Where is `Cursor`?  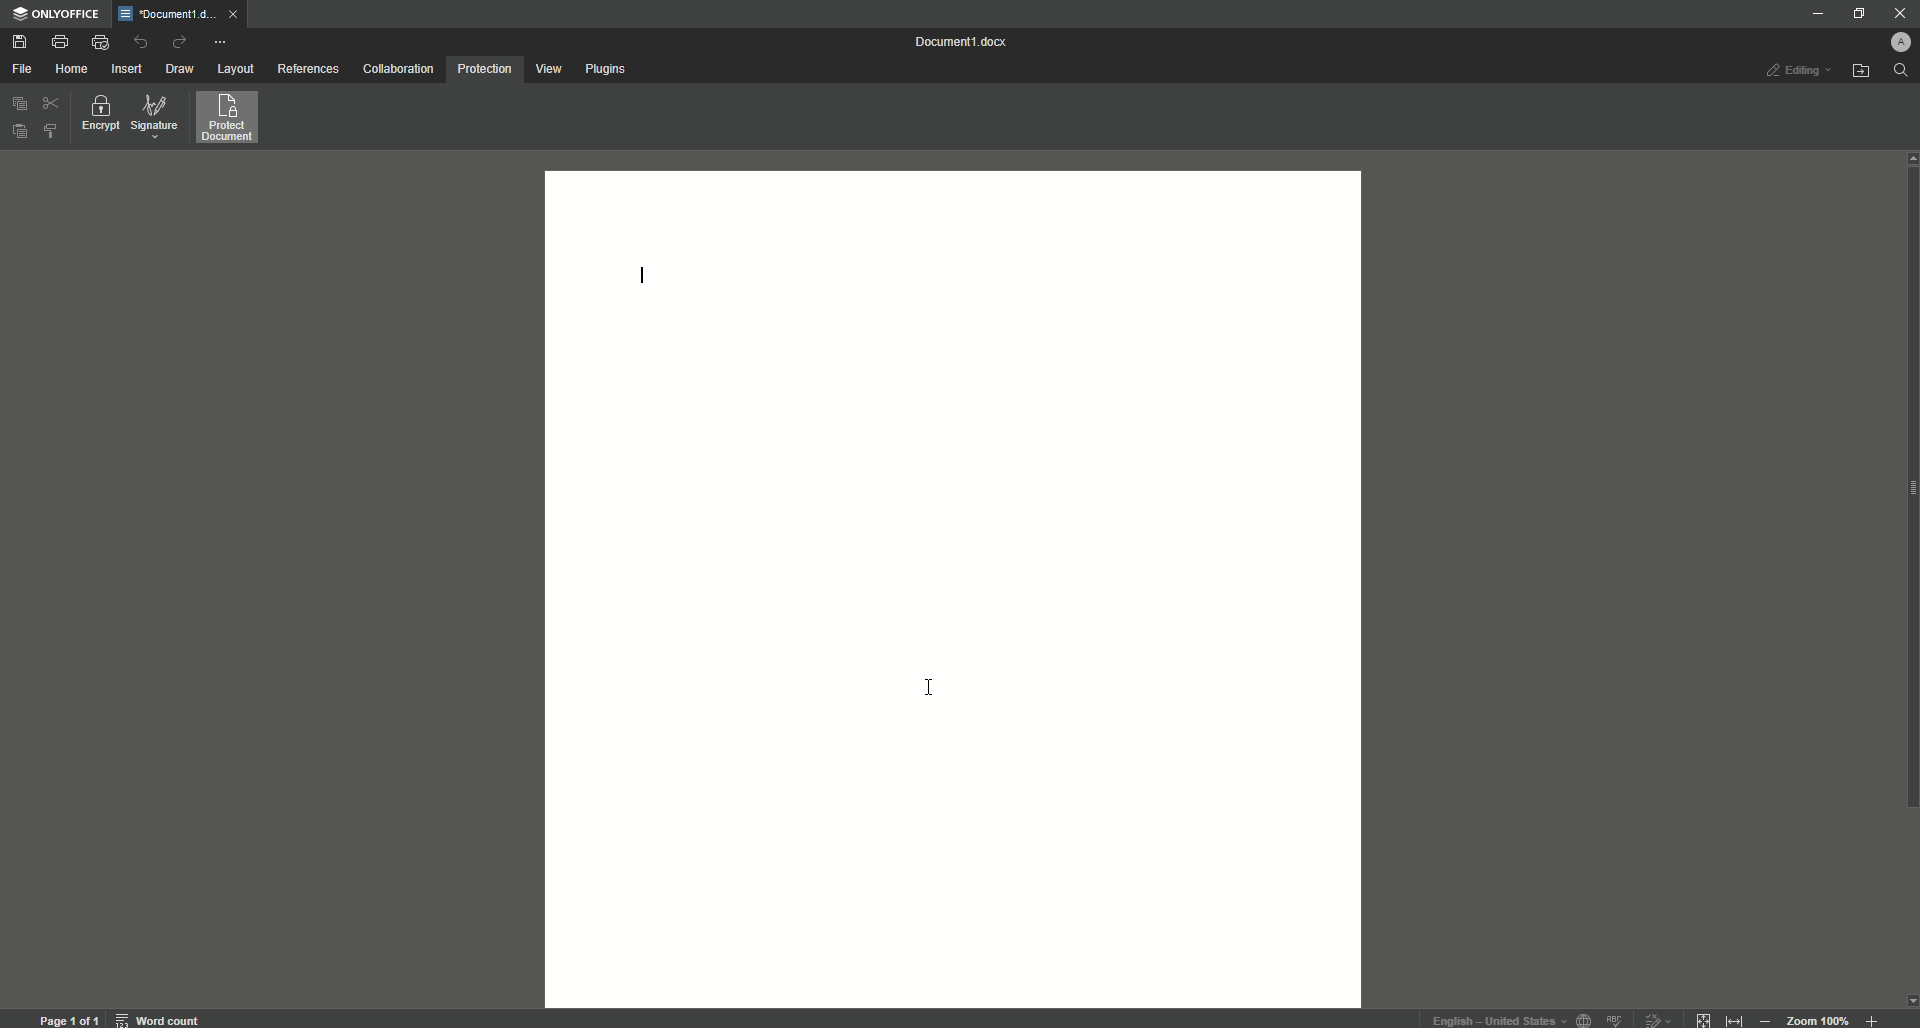 Cursor is located at coordinates (925, 689).